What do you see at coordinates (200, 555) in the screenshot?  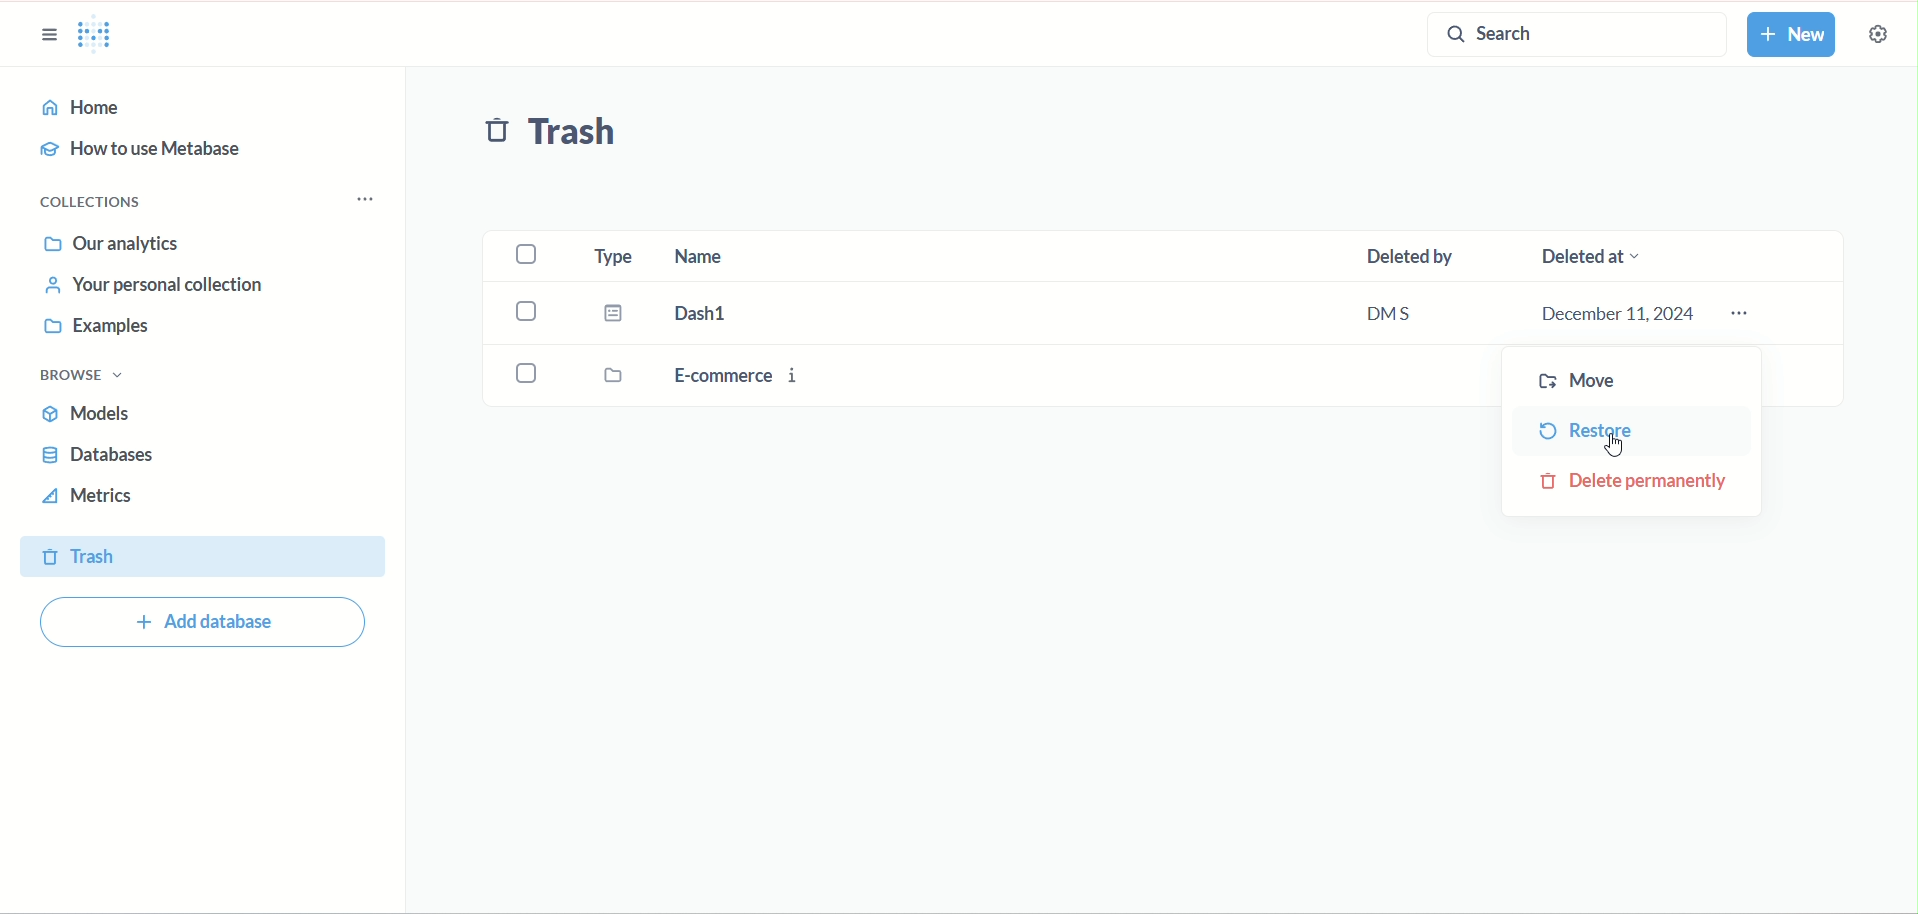 I see `trash` at bounding box center [200, 555].